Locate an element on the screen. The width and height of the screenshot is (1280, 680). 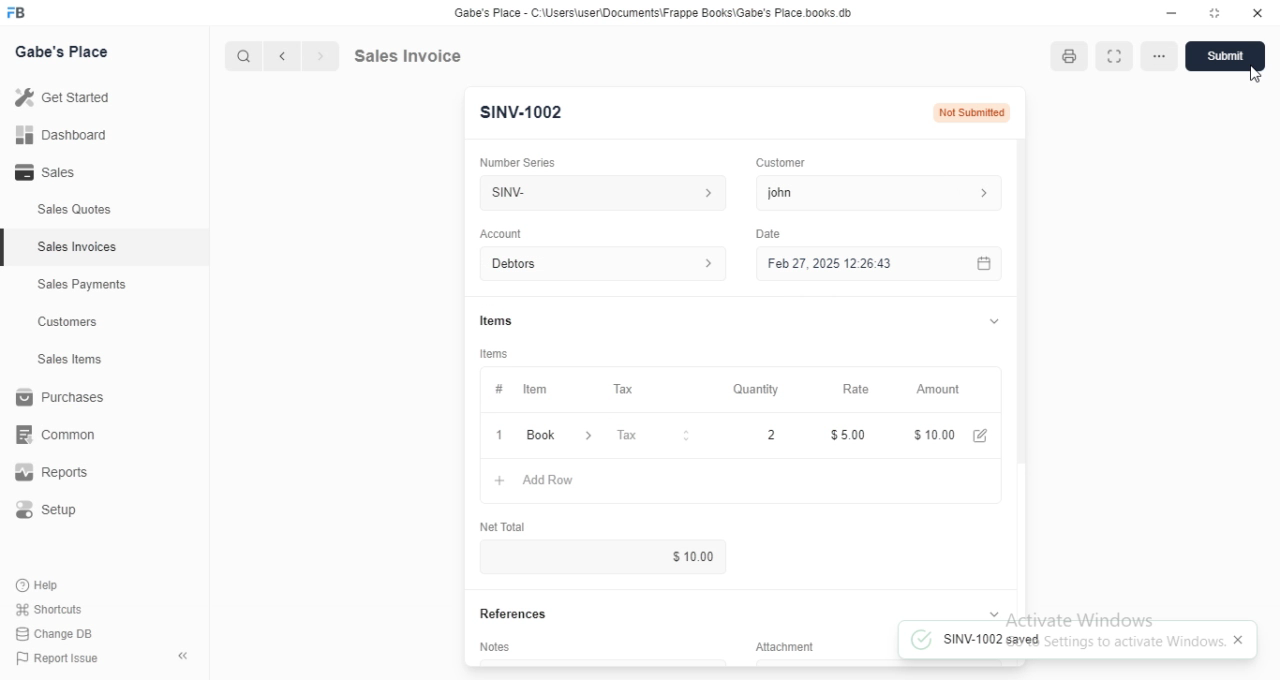
$10.00 is located at coordinates (957, 433).